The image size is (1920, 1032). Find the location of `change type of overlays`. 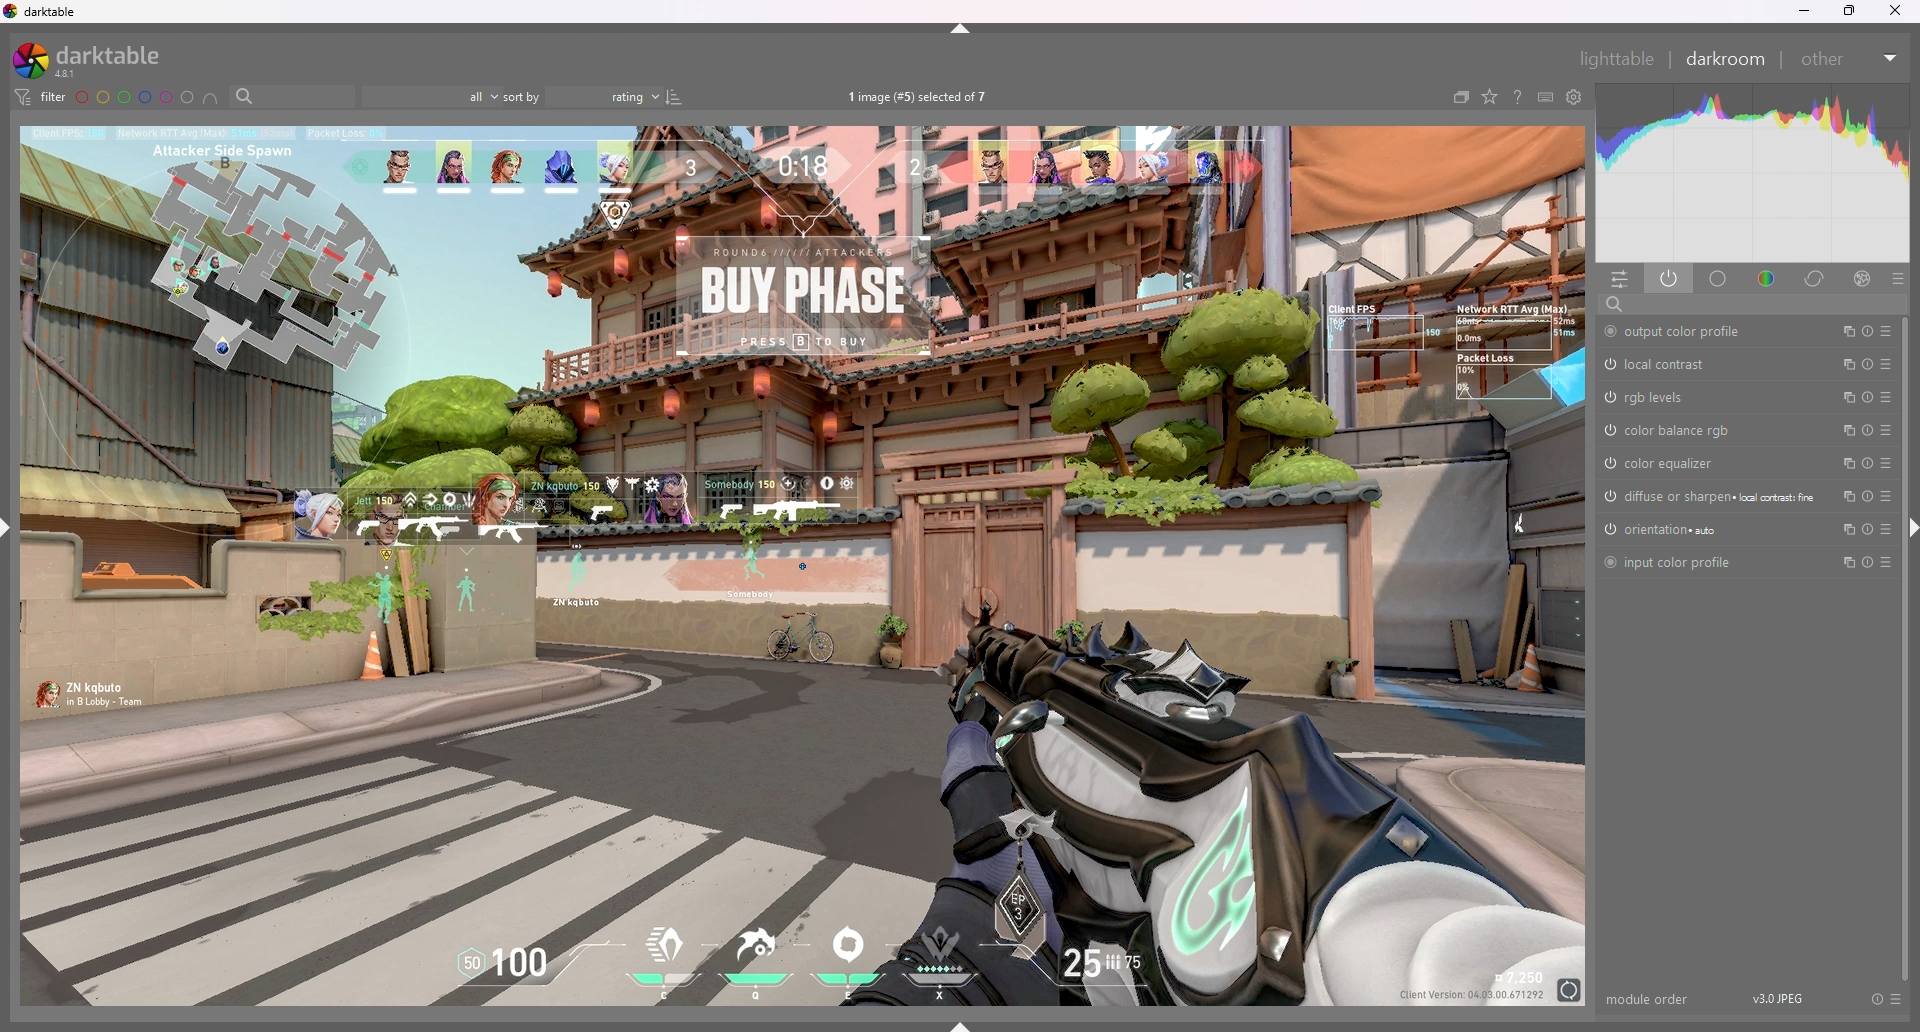

change type of overlays is located at coordinates (1491, 97).